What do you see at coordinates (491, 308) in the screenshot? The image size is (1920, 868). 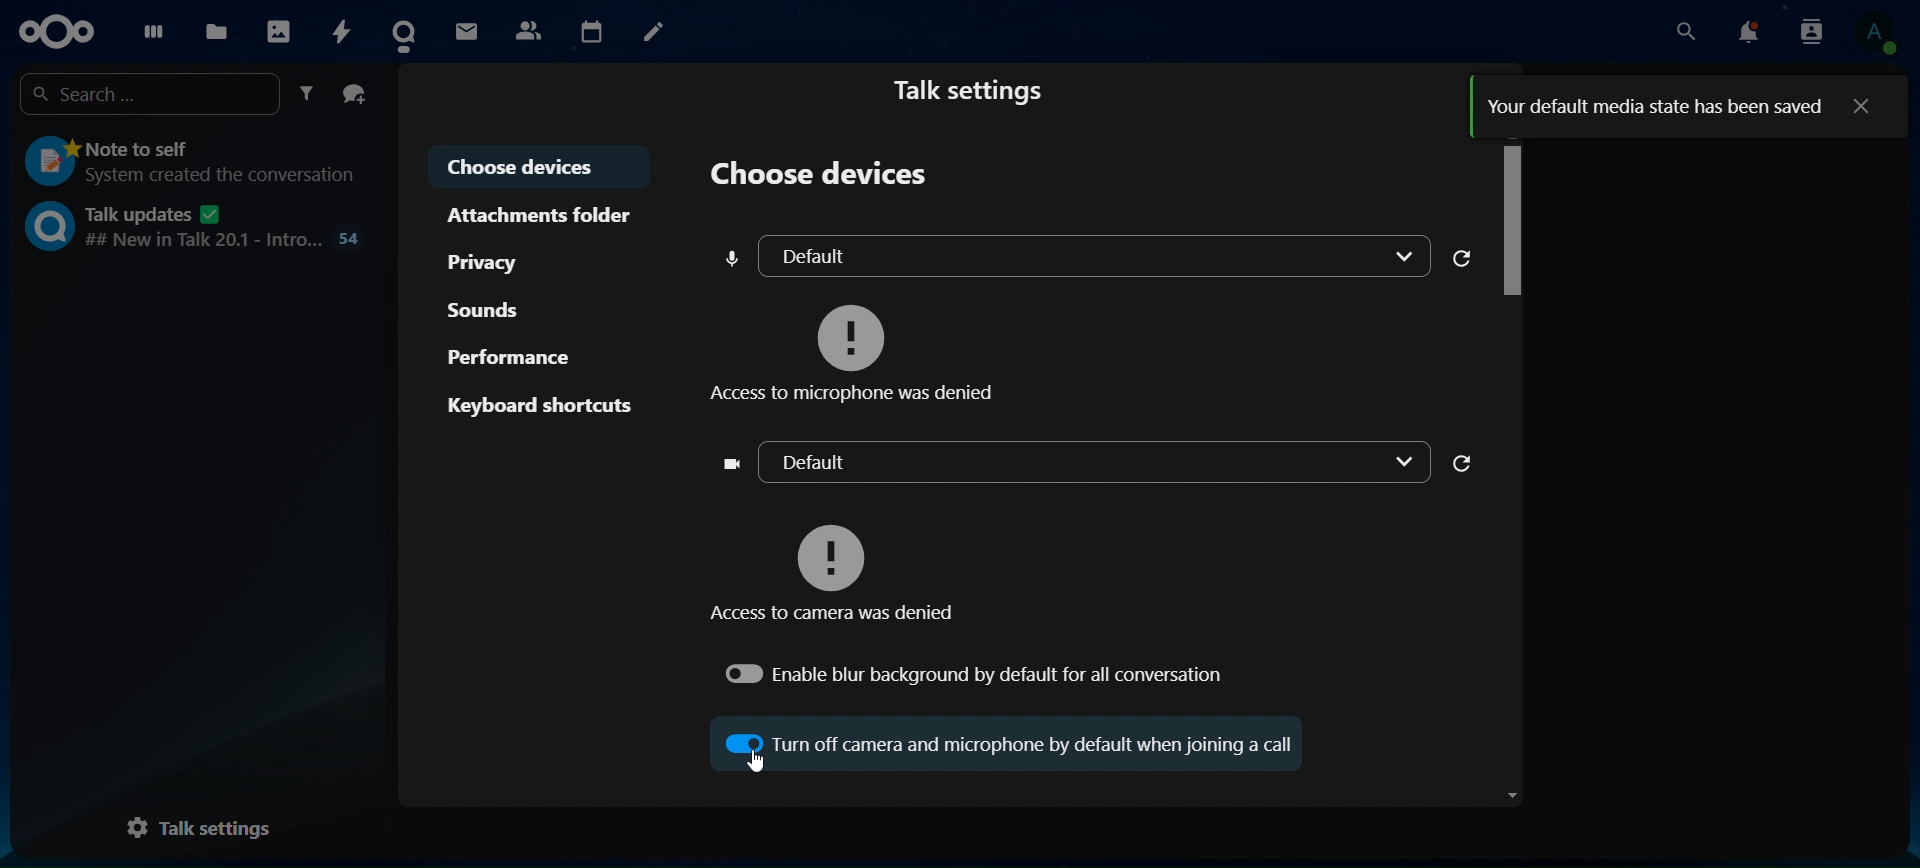 I see `sounds` at bounding box center [491, 308].